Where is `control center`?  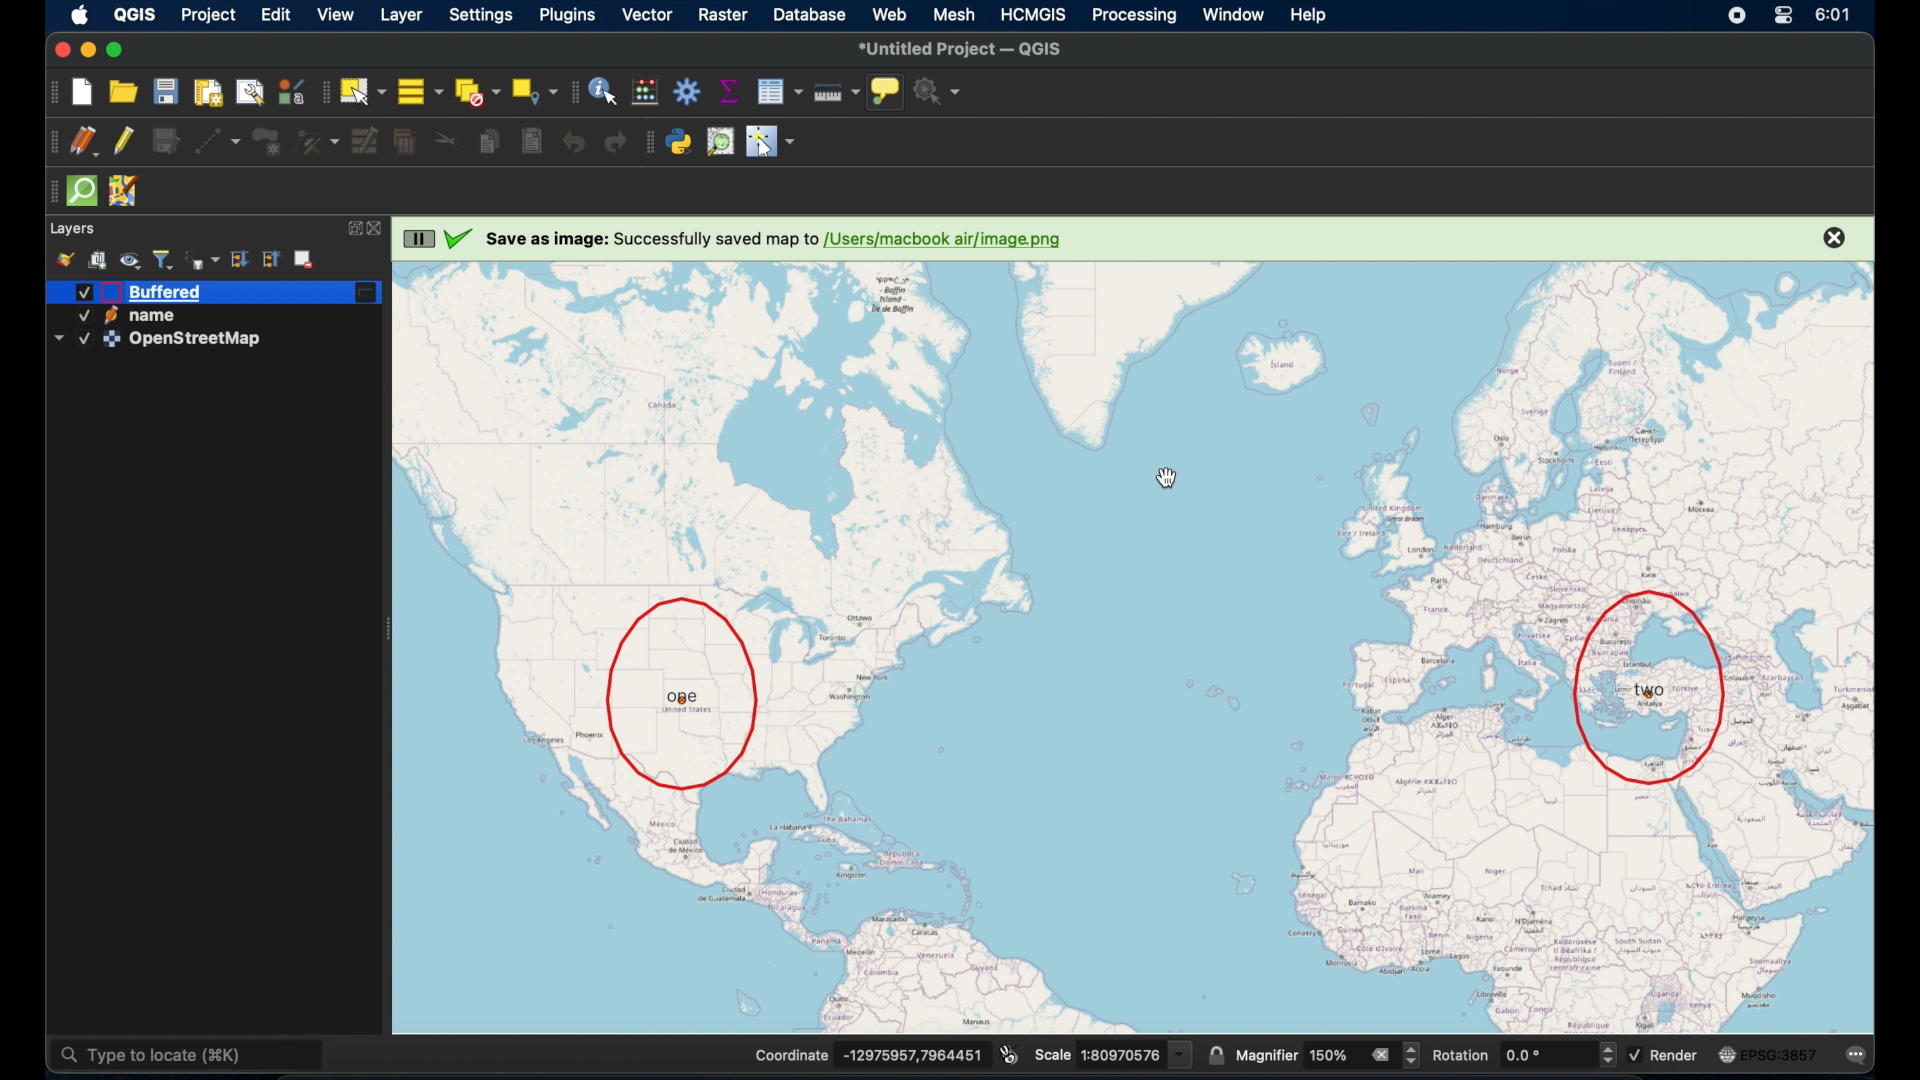
control center is located at coordinates (1784, 15).